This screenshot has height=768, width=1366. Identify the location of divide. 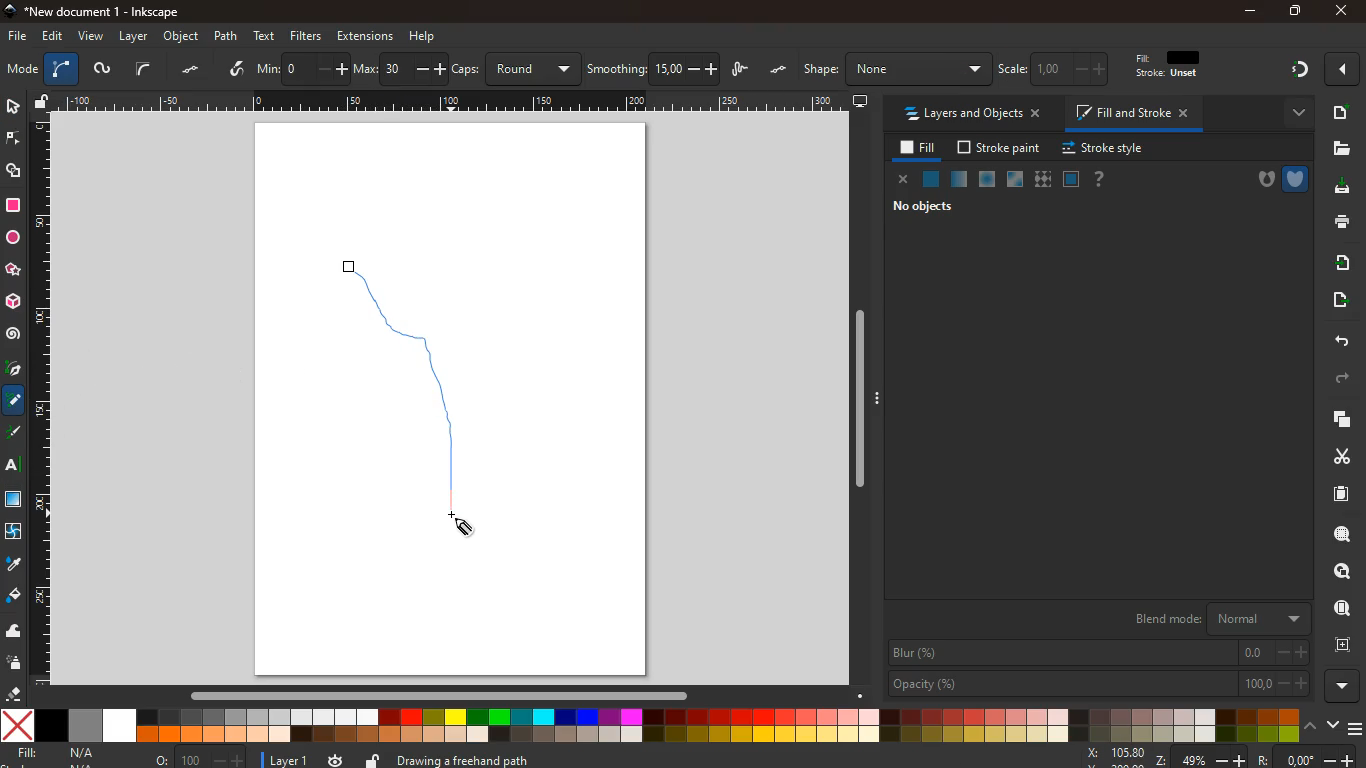
(272, 70).